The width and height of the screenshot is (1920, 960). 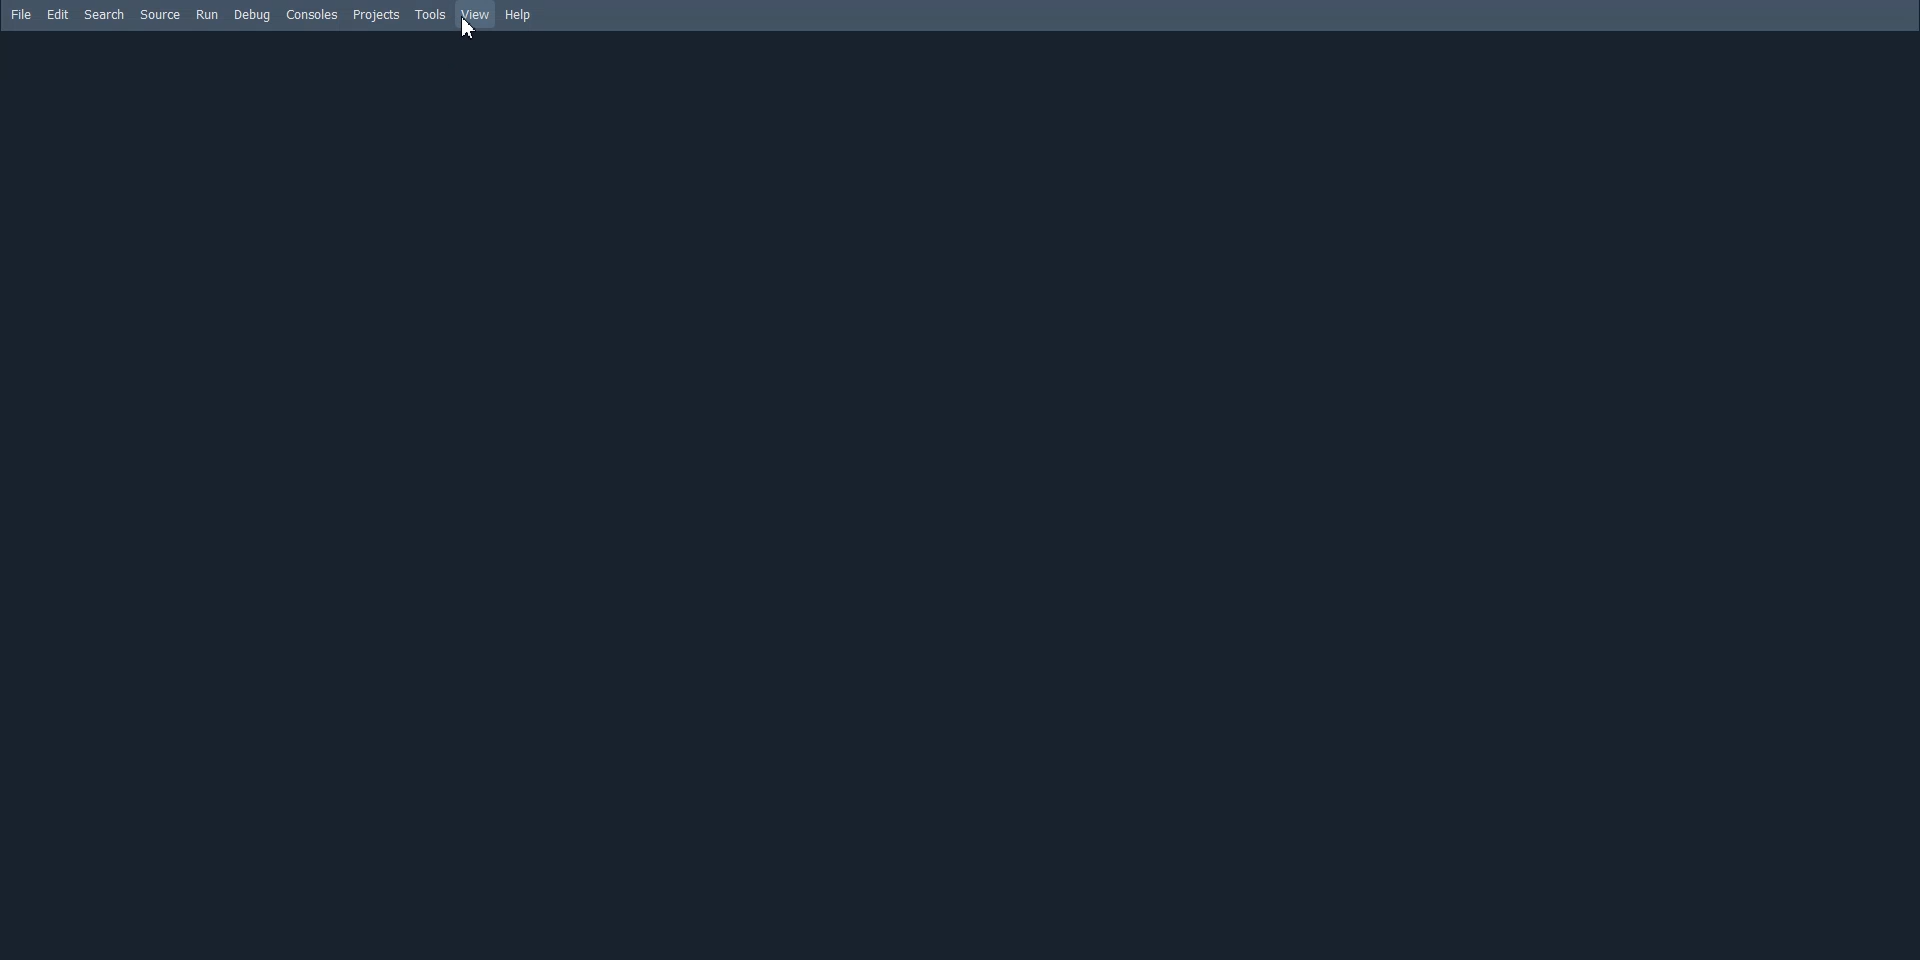 What do you see at coordinates (519, 16) in the screenshot?
I see `Help` at bounding box center [519, 16].